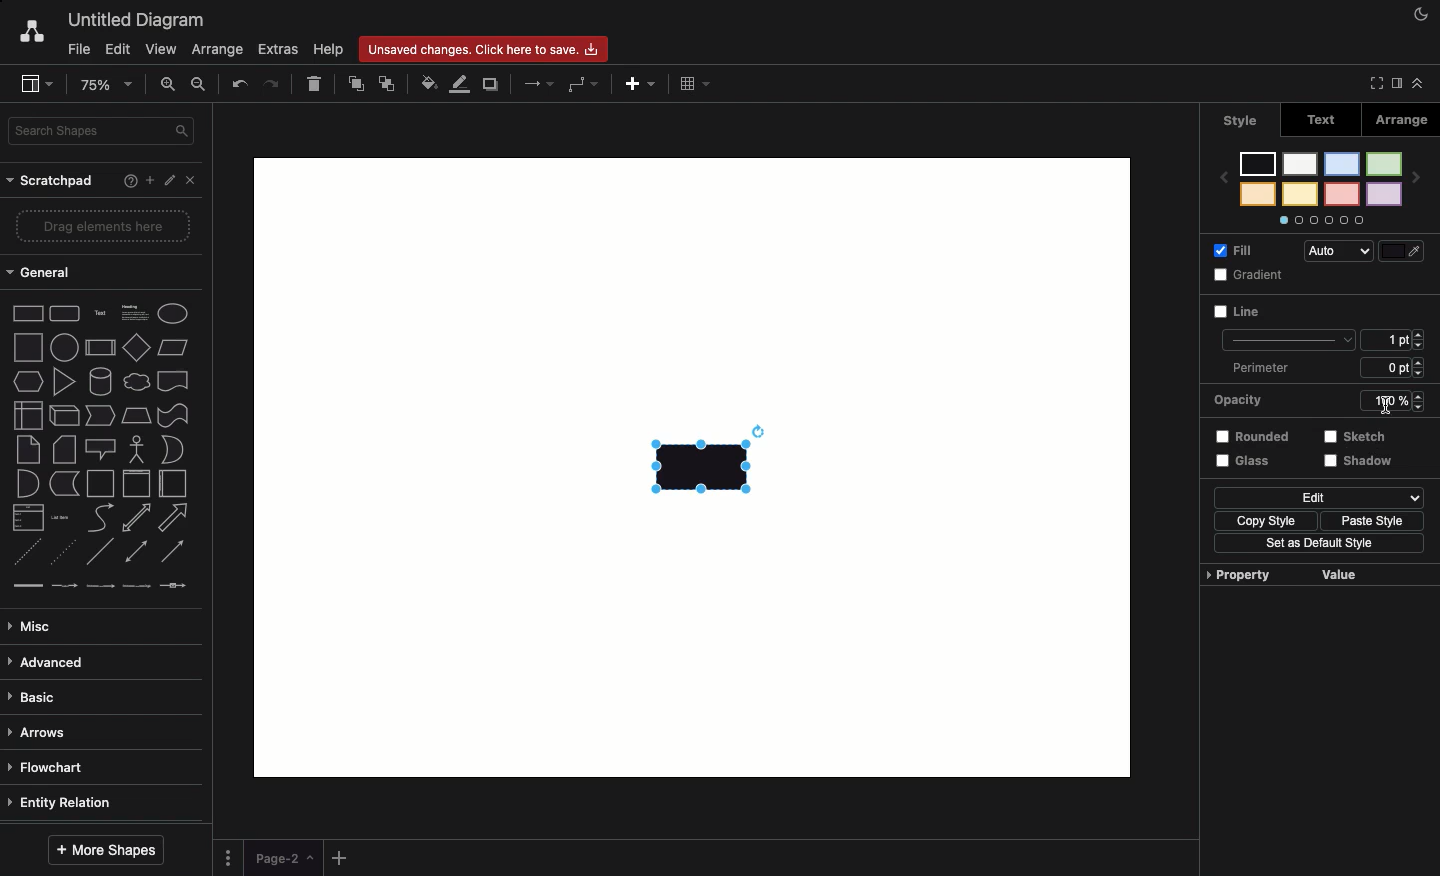  What do you see at coordinates (699, 85) in the screenshot?
I see `Table` at bounding box center [699, 85].